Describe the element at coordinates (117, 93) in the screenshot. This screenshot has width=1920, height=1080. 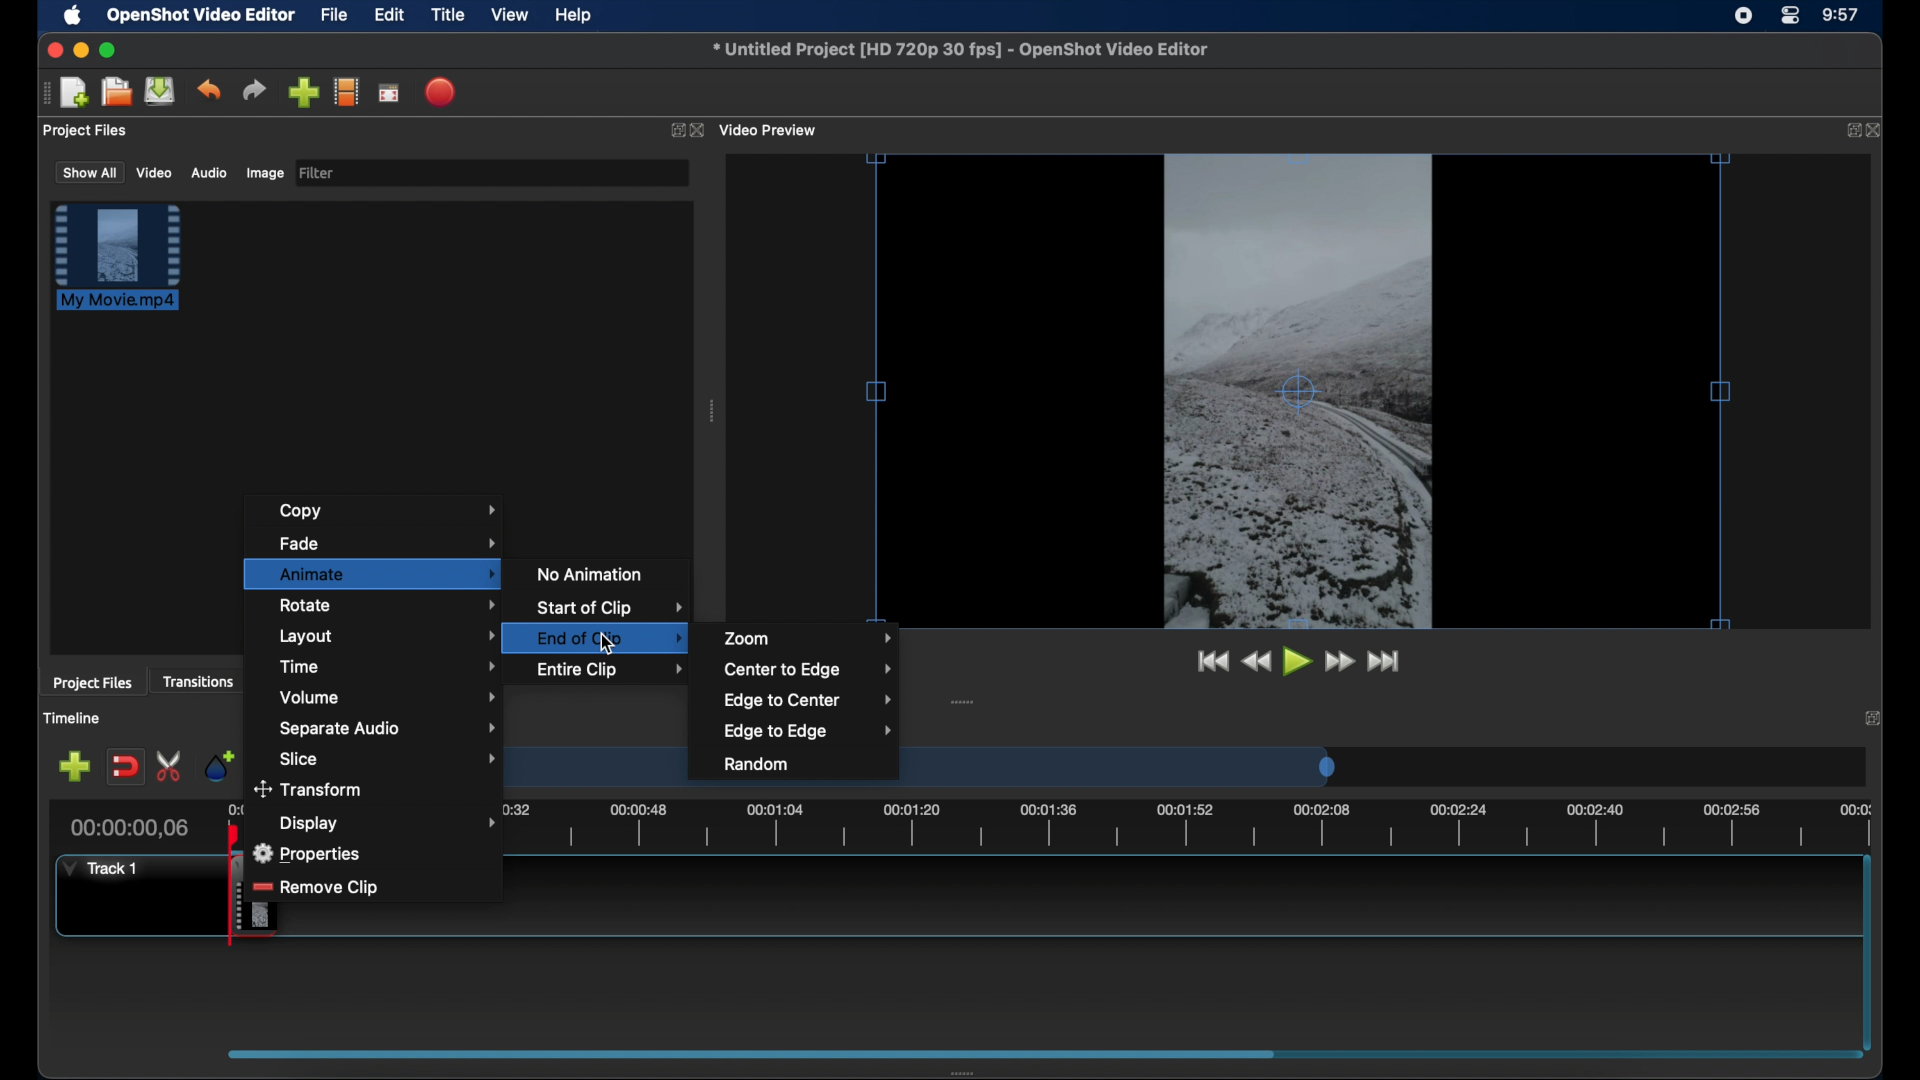
I see `open files` at that location.